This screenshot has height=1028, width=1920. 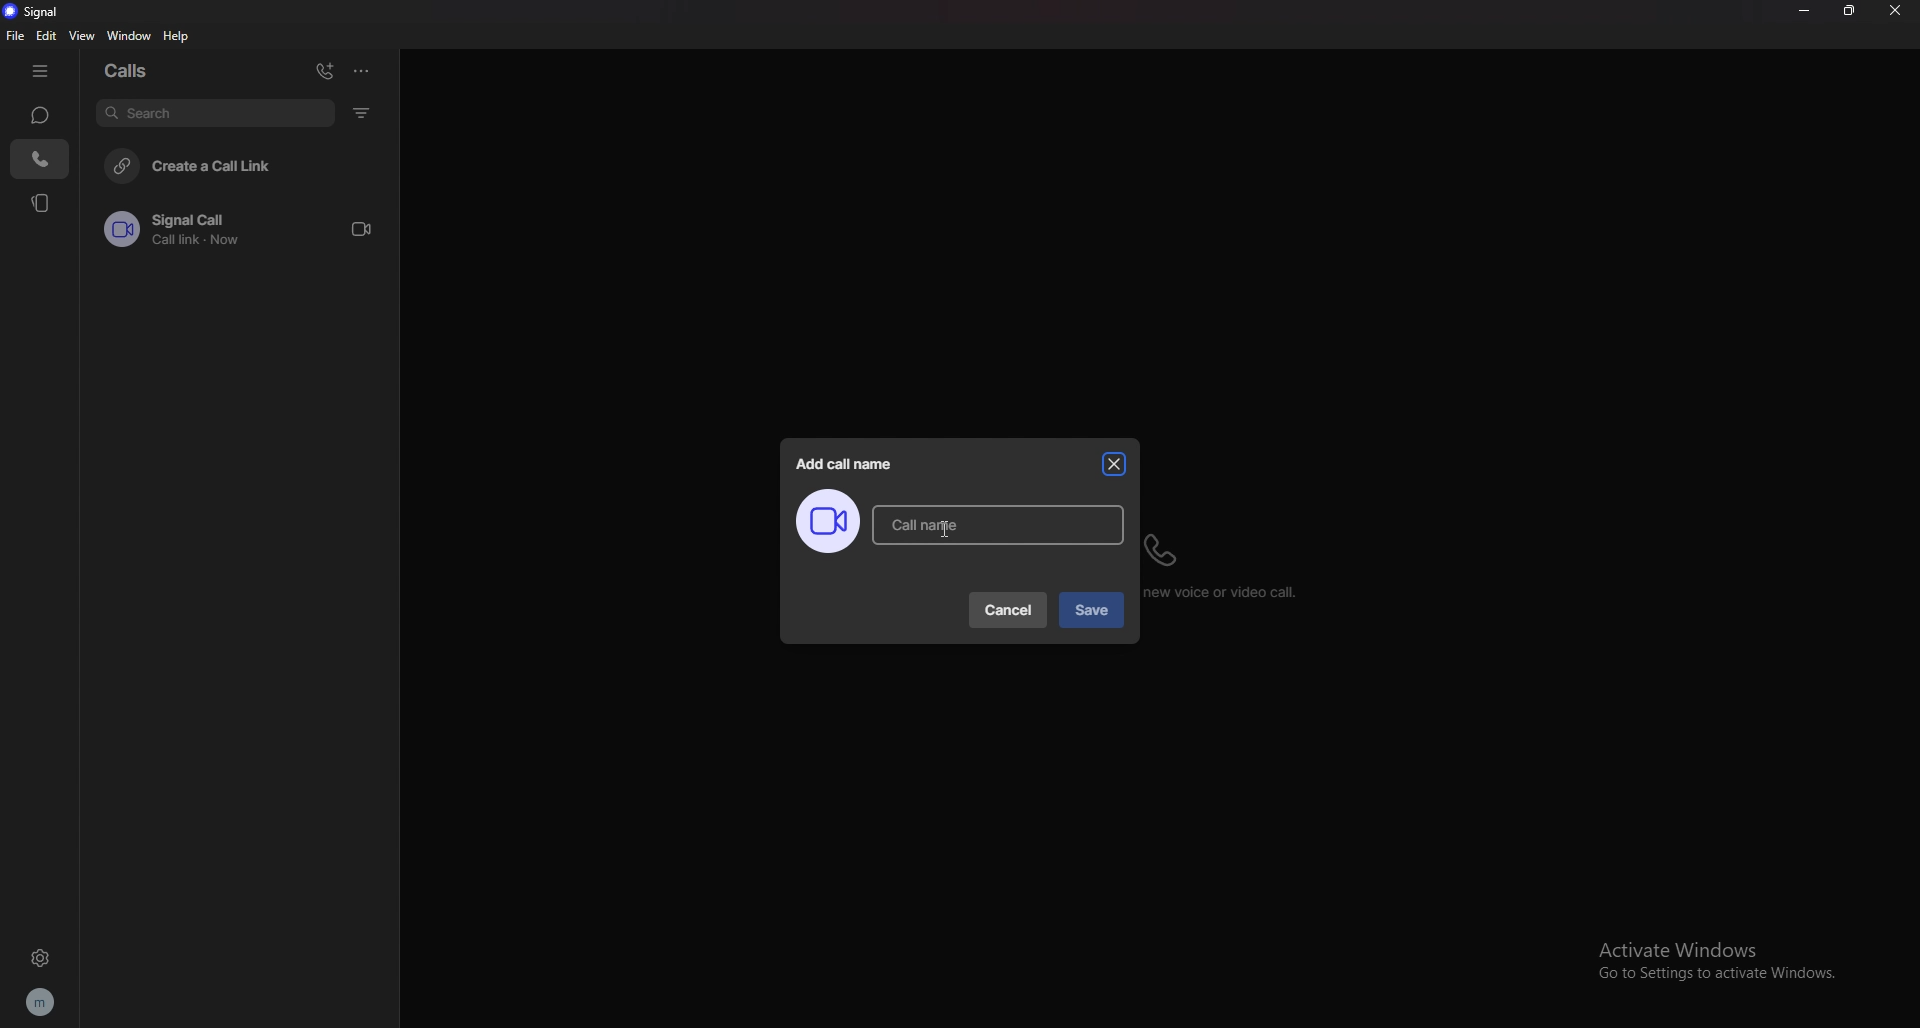 I want to click on calls, so click(x=133, y=68).